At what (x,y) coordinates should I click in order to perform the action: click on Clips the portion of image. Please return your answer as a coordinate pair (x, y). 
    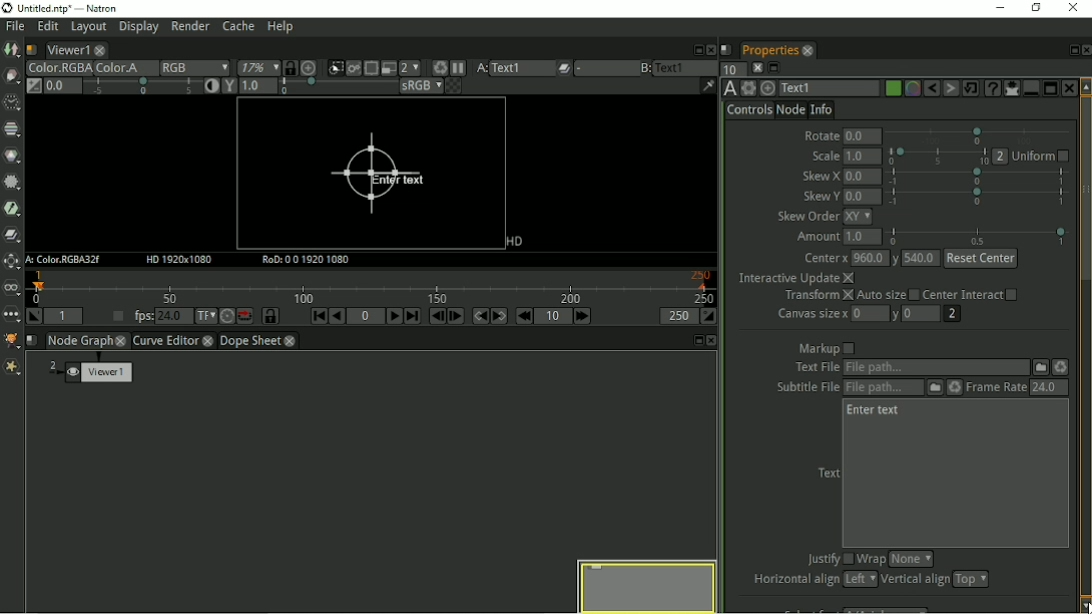
    Looking at the image, I should click on (335, 66).